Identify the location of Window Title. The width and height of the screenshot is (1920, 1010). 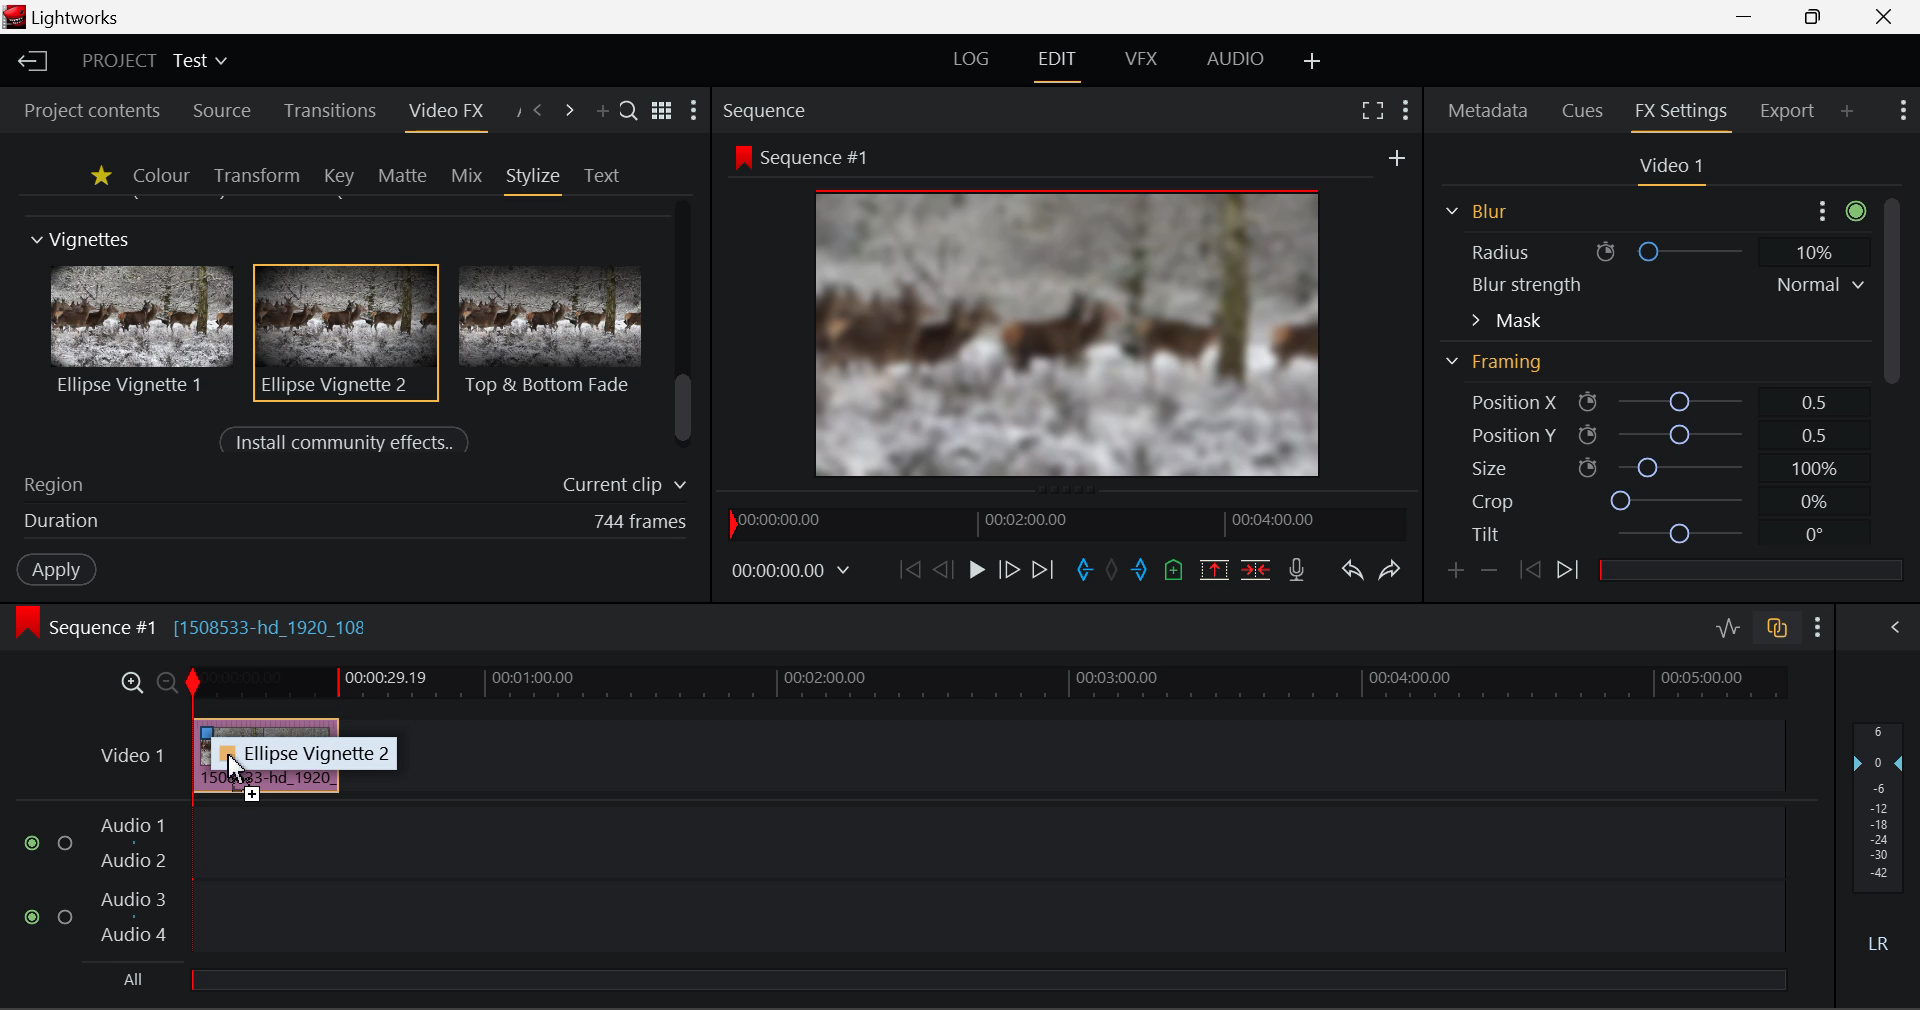
(68, 18).